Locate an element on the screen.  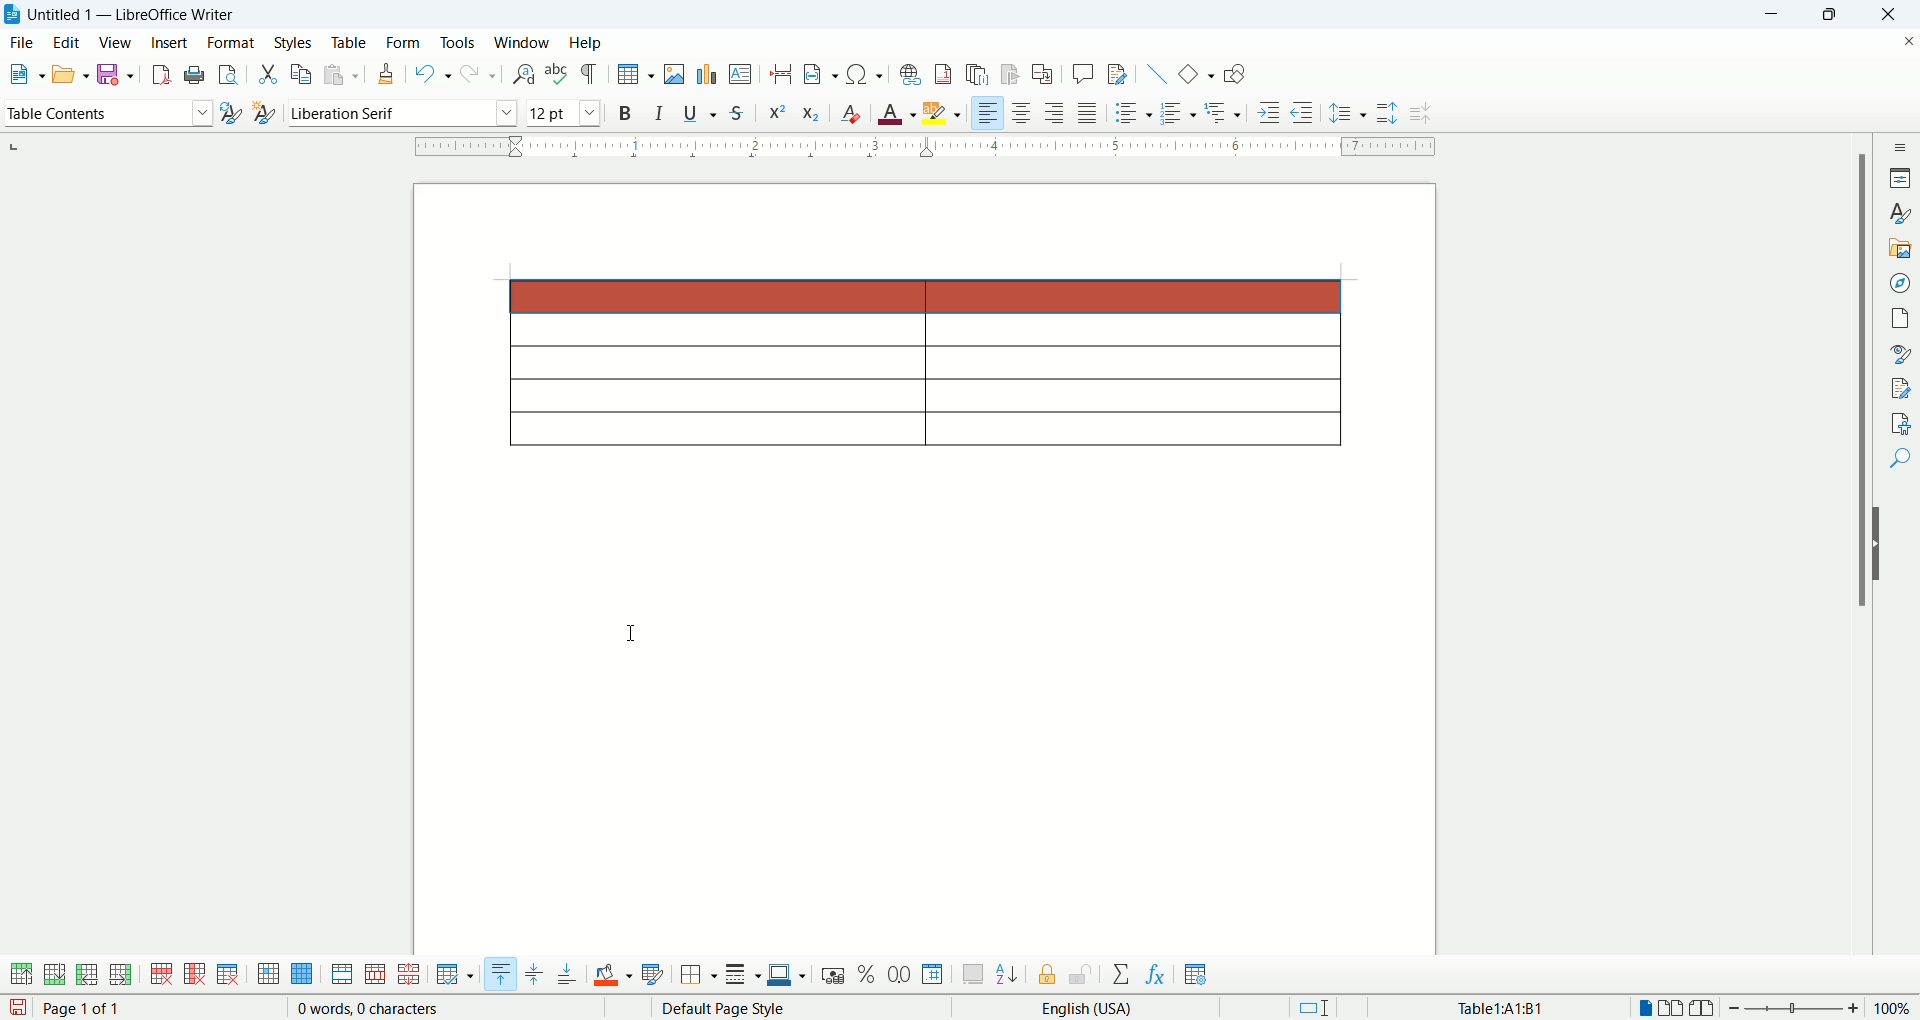
close is located at coordinates (1884, 17).